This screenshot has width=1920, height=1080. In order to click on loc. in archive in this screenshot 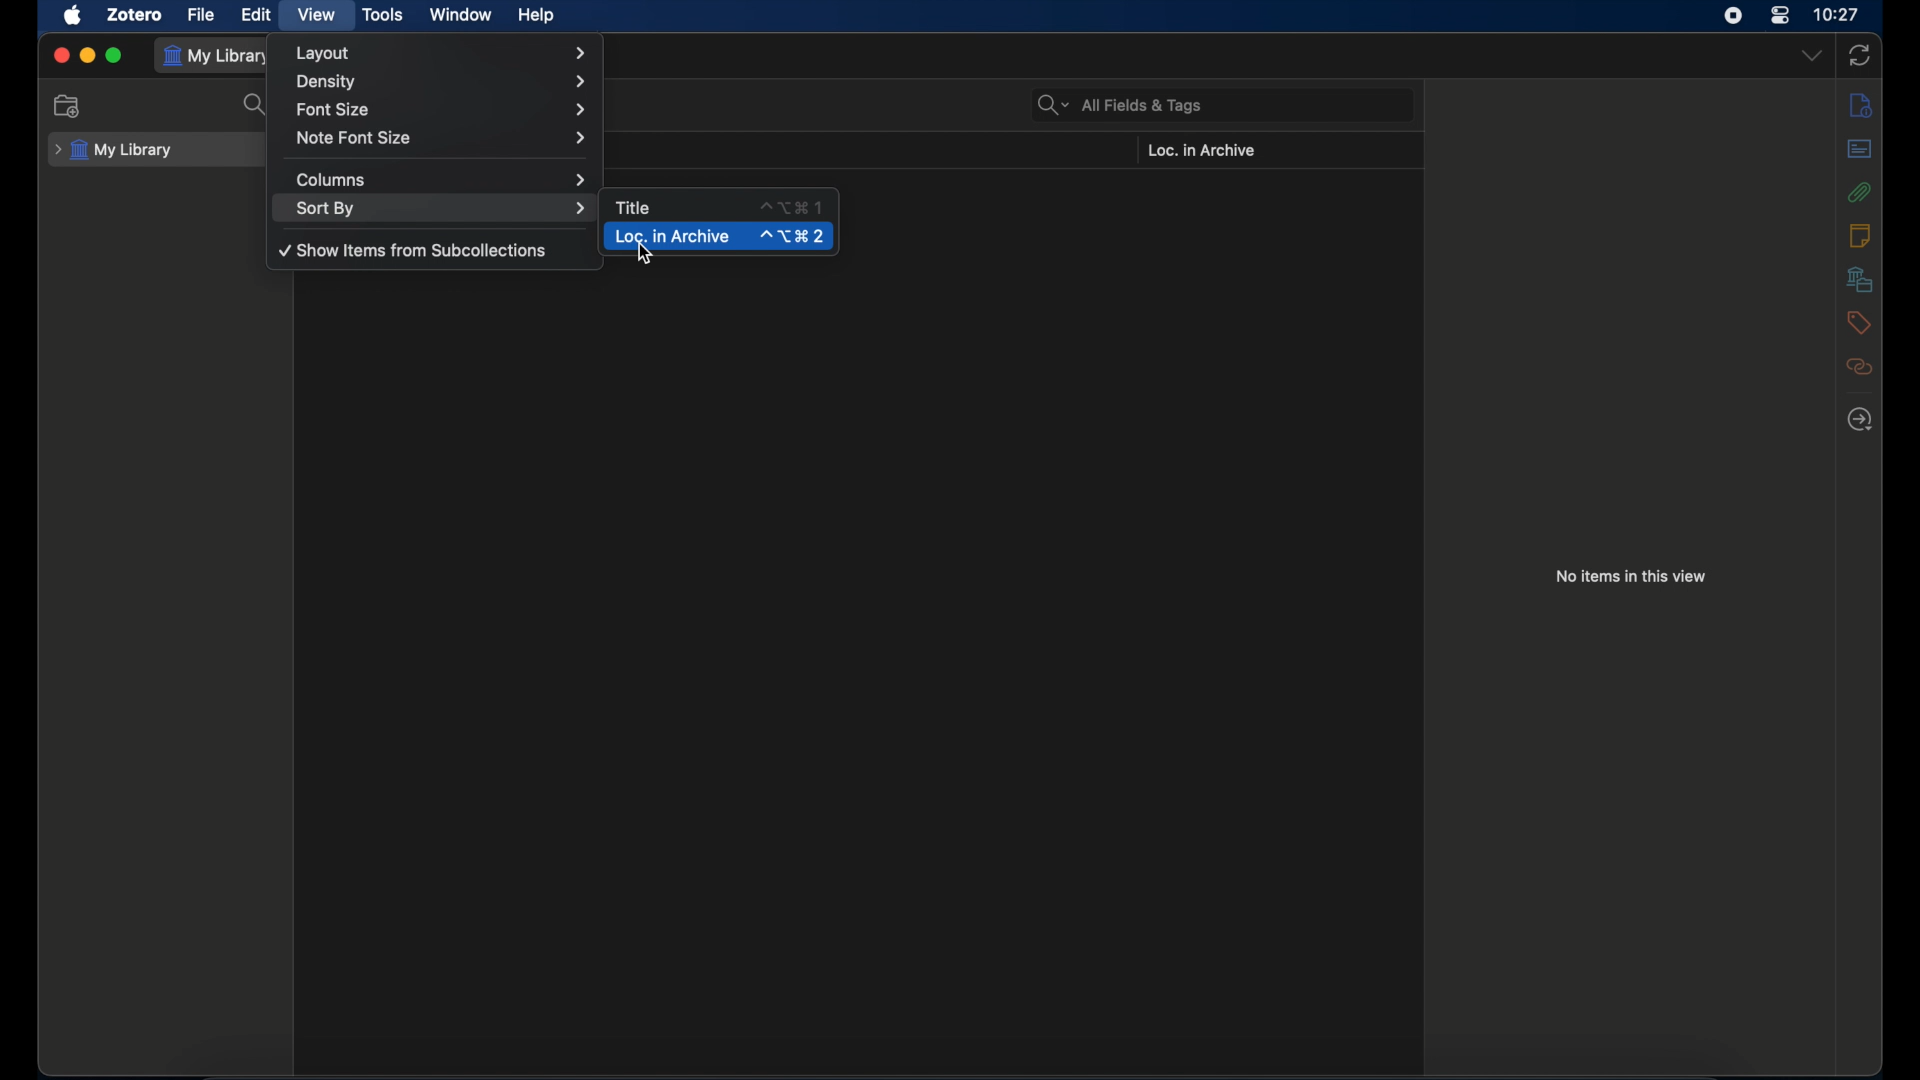, I will do `click(672, 235)`.